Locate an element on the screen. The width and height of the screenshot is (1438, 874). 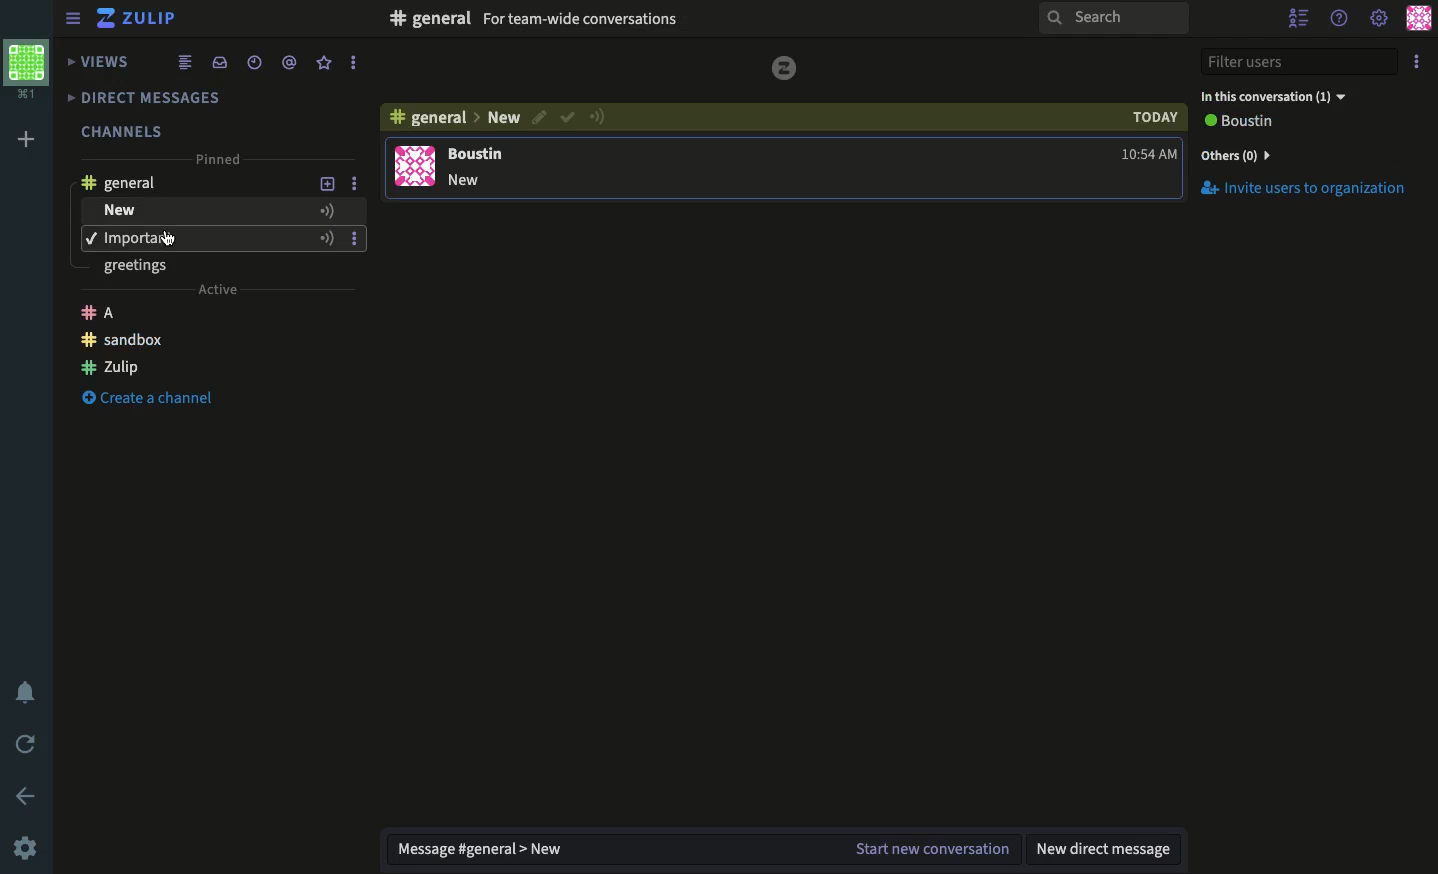
Pinned is located at coordinates (222, 161).